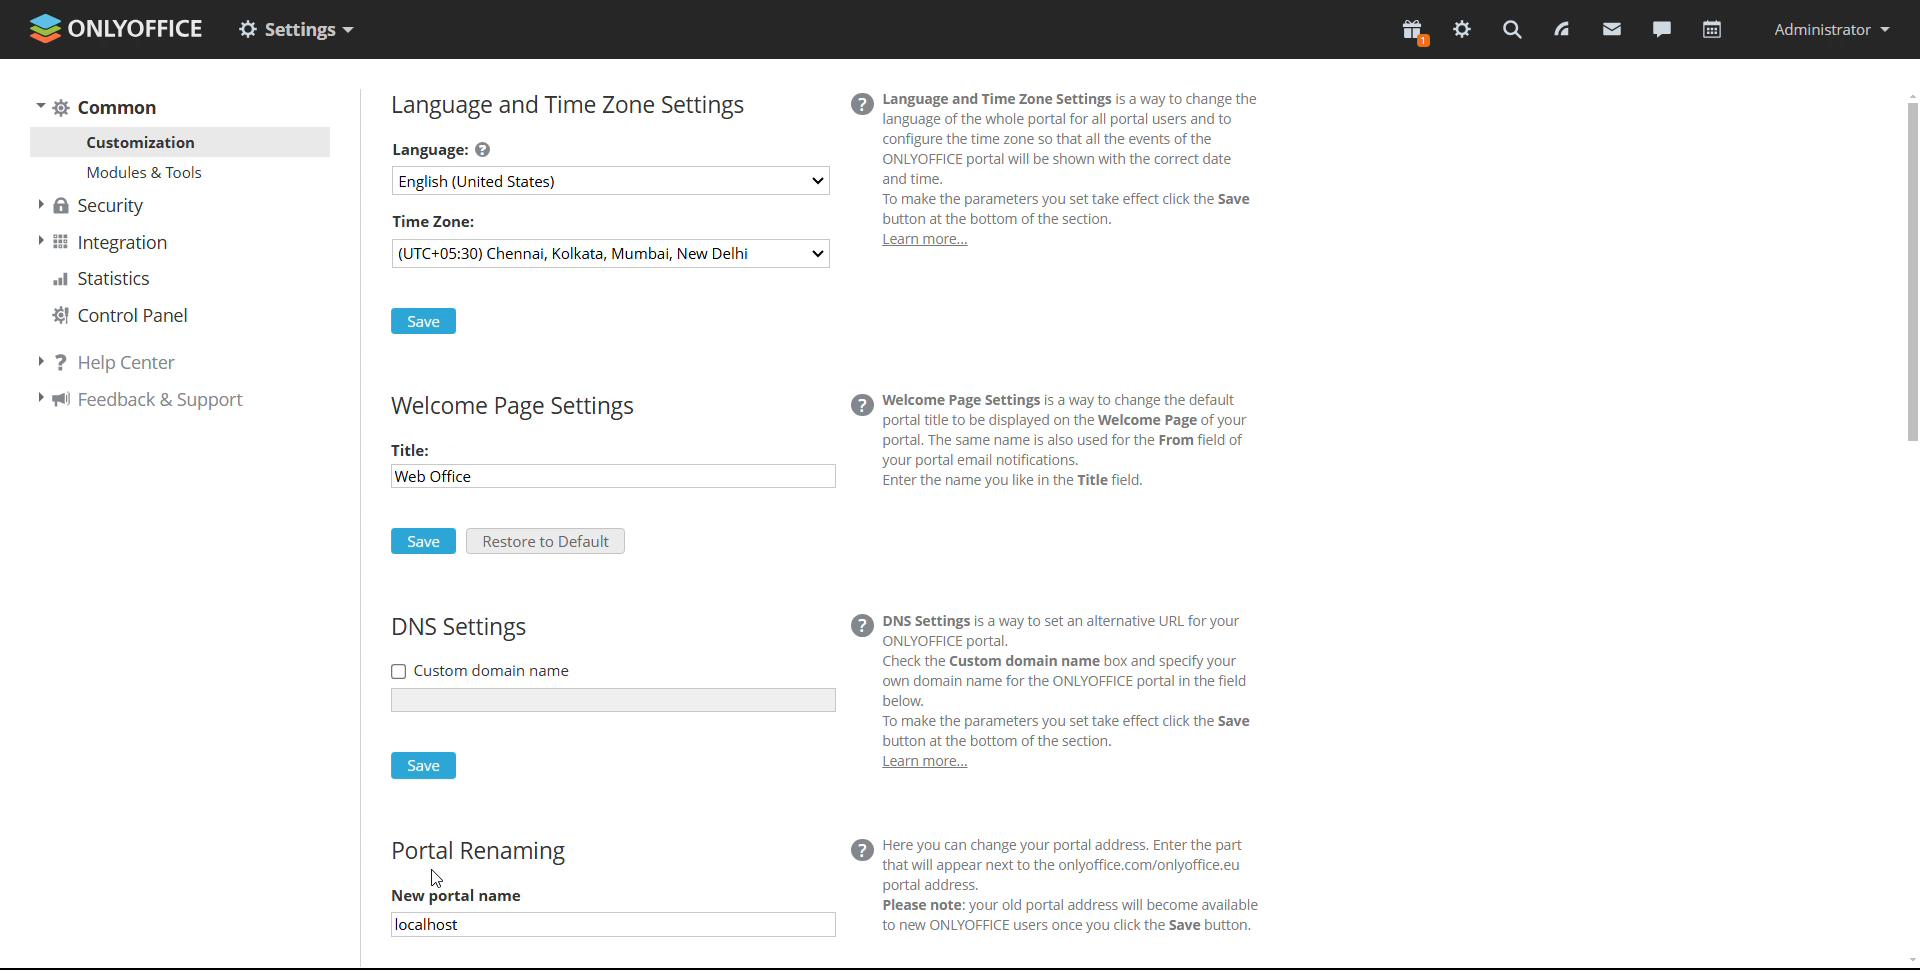 This screenshot has height=970, width=1920. Describe the element at coordinates (437, 219) in the screenshot. I see `time zone` at that location.